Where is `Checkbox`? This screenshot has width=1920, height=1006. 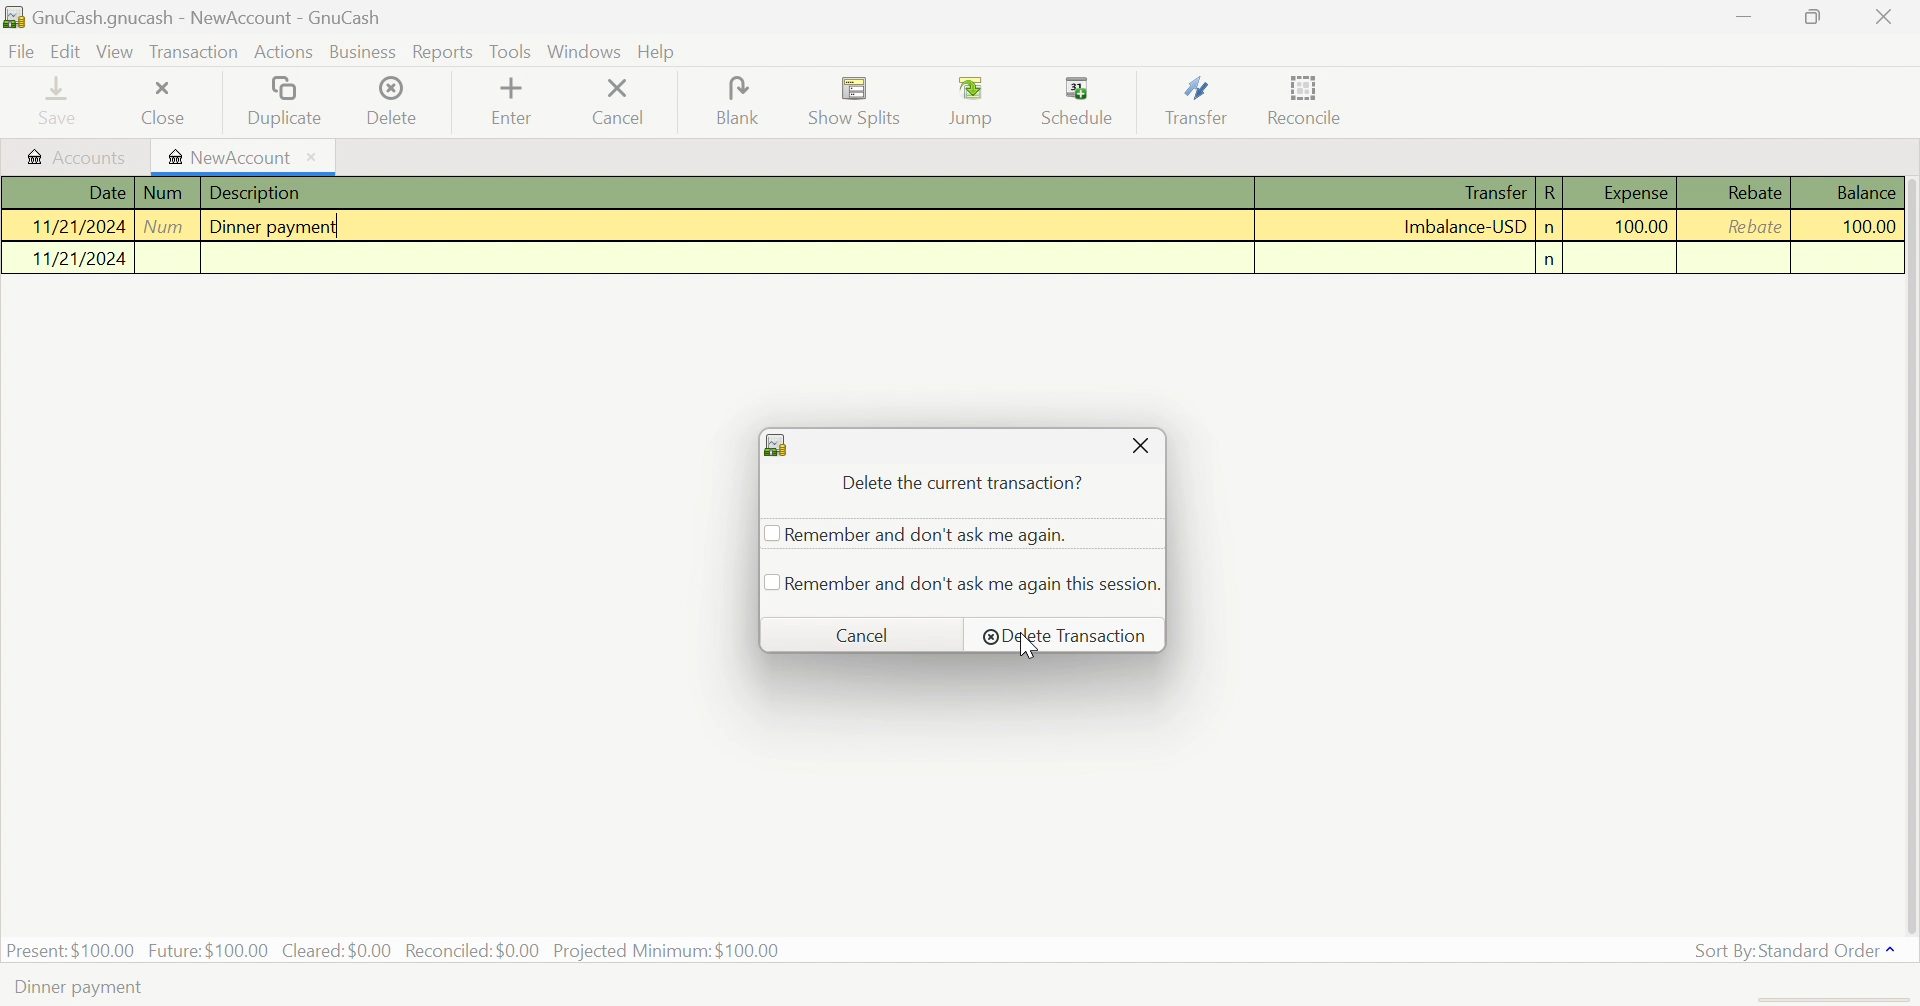
Checkbox is located at coordinates (765, 583).